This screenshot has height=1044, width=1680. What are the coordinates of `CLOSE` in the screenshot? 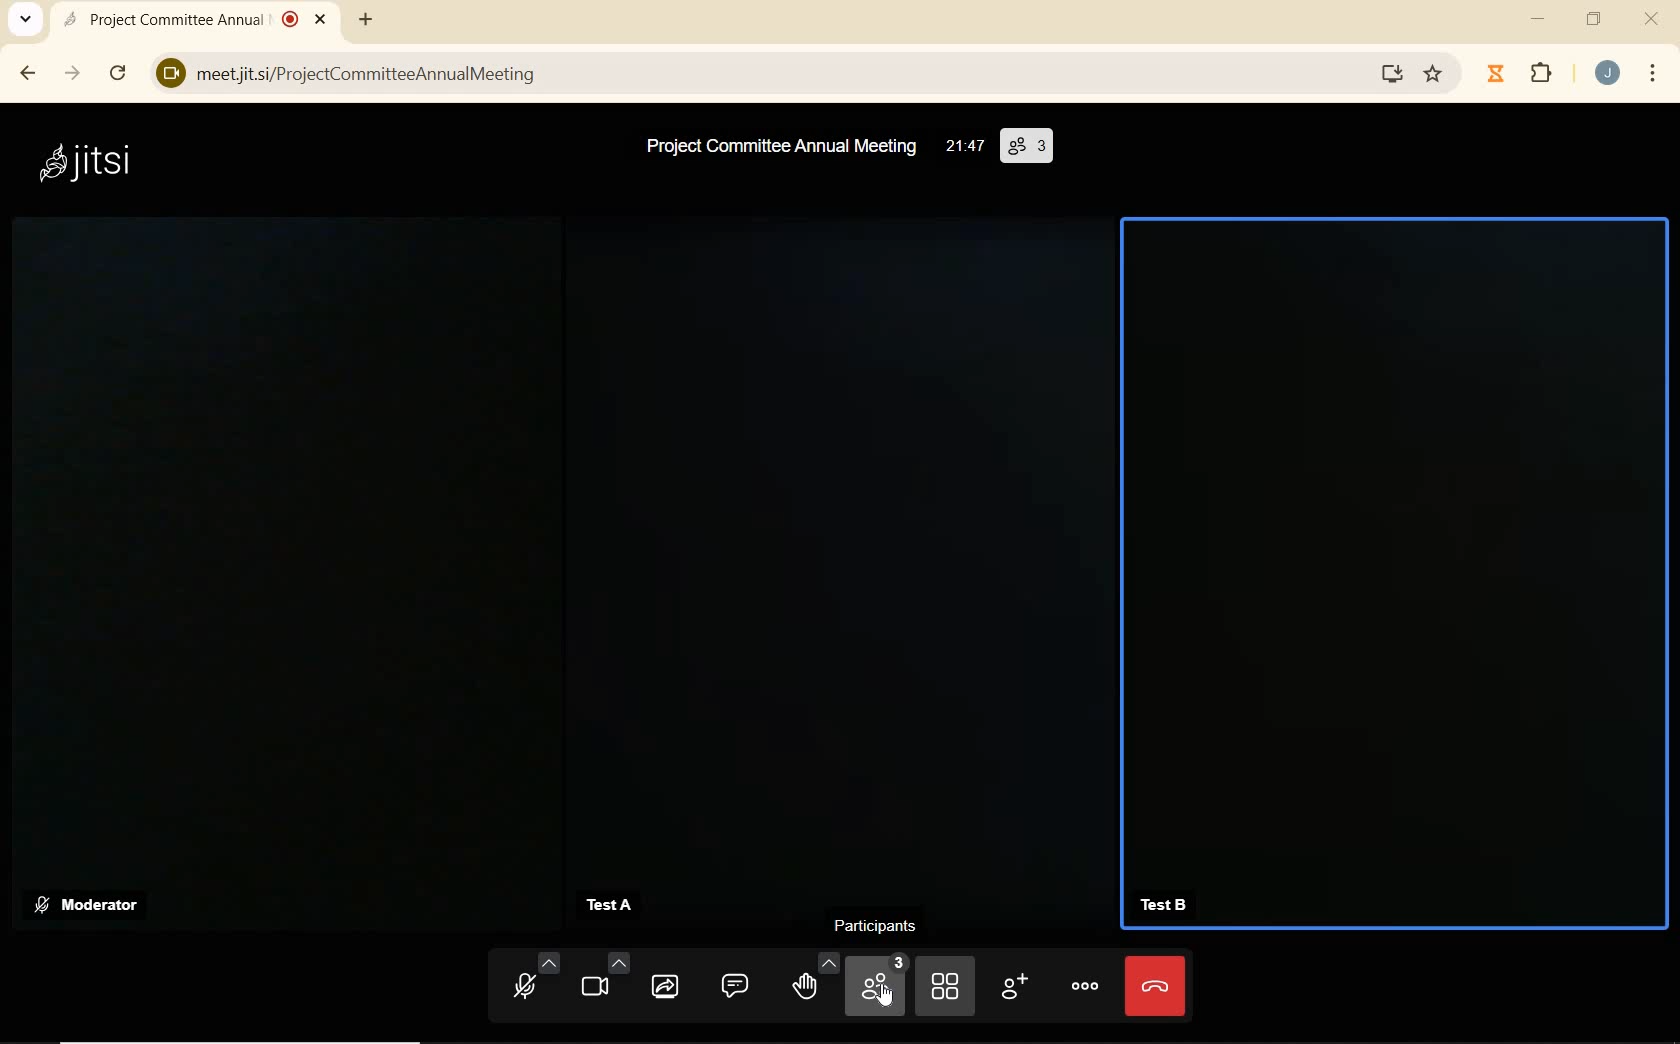 It's located at (1653, 19).